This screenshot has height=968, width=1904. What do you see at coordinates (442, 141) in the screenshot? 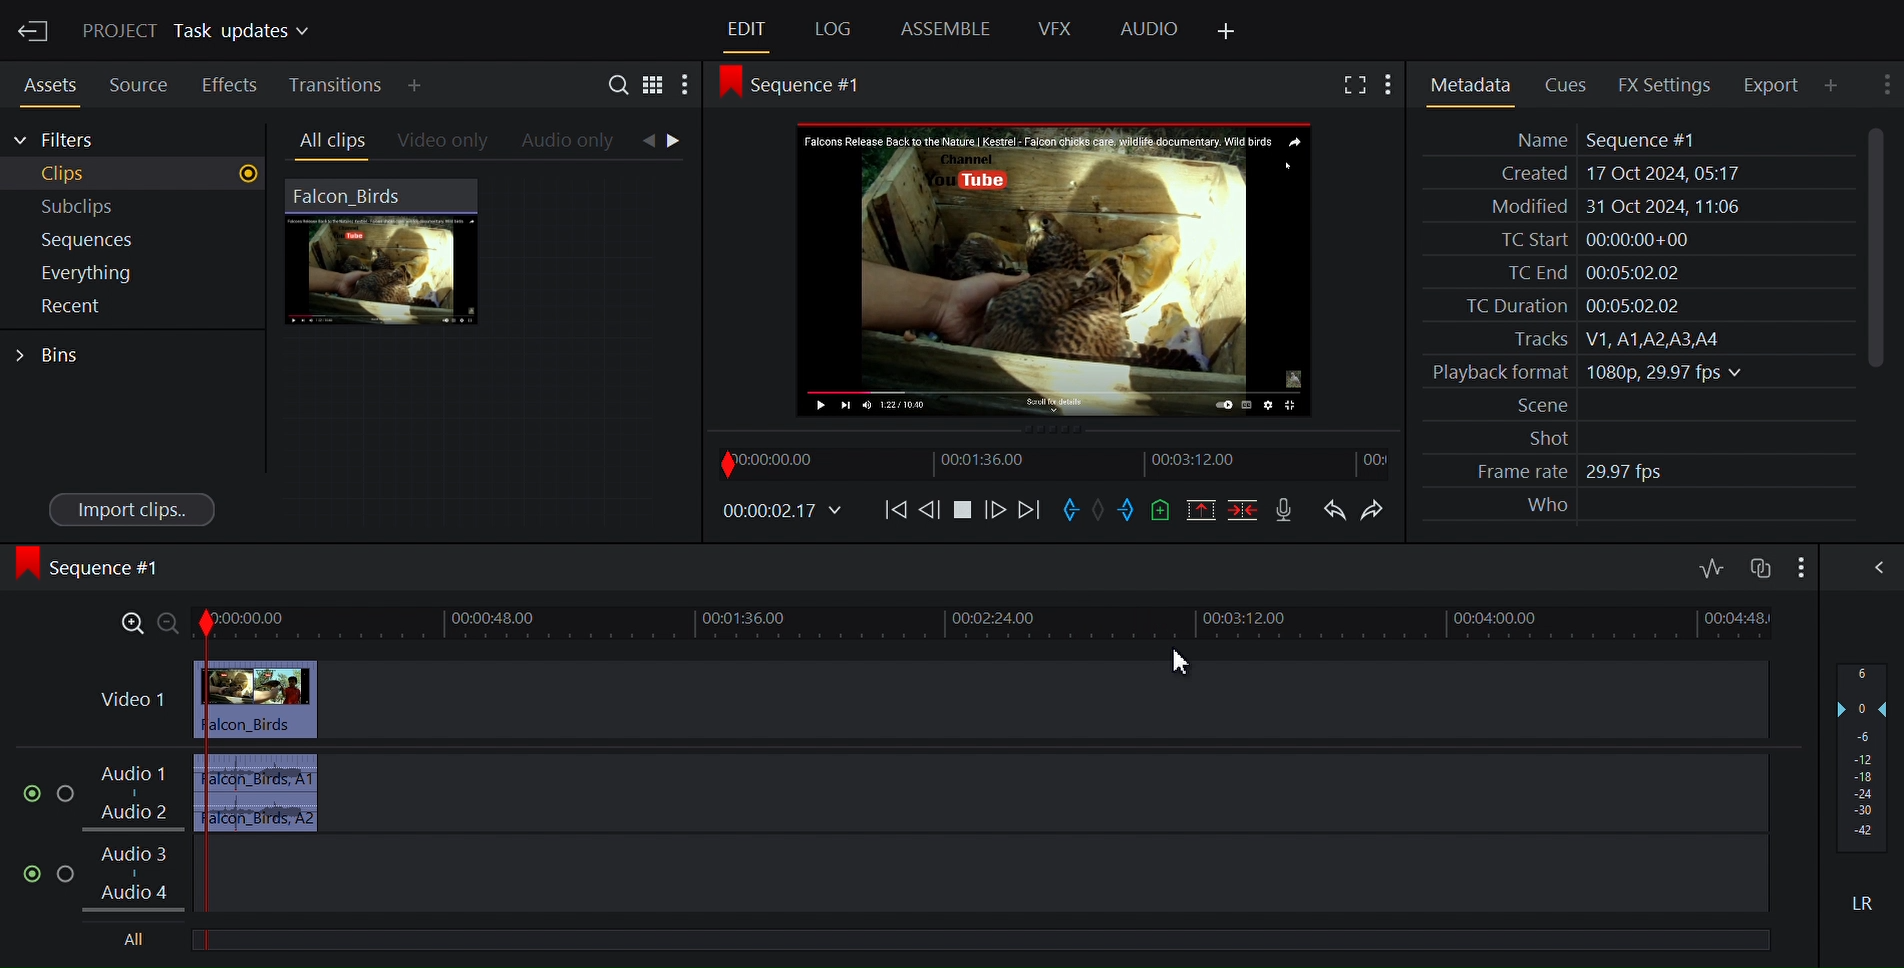
I see `Videos only` at bounding box center [442, 141].